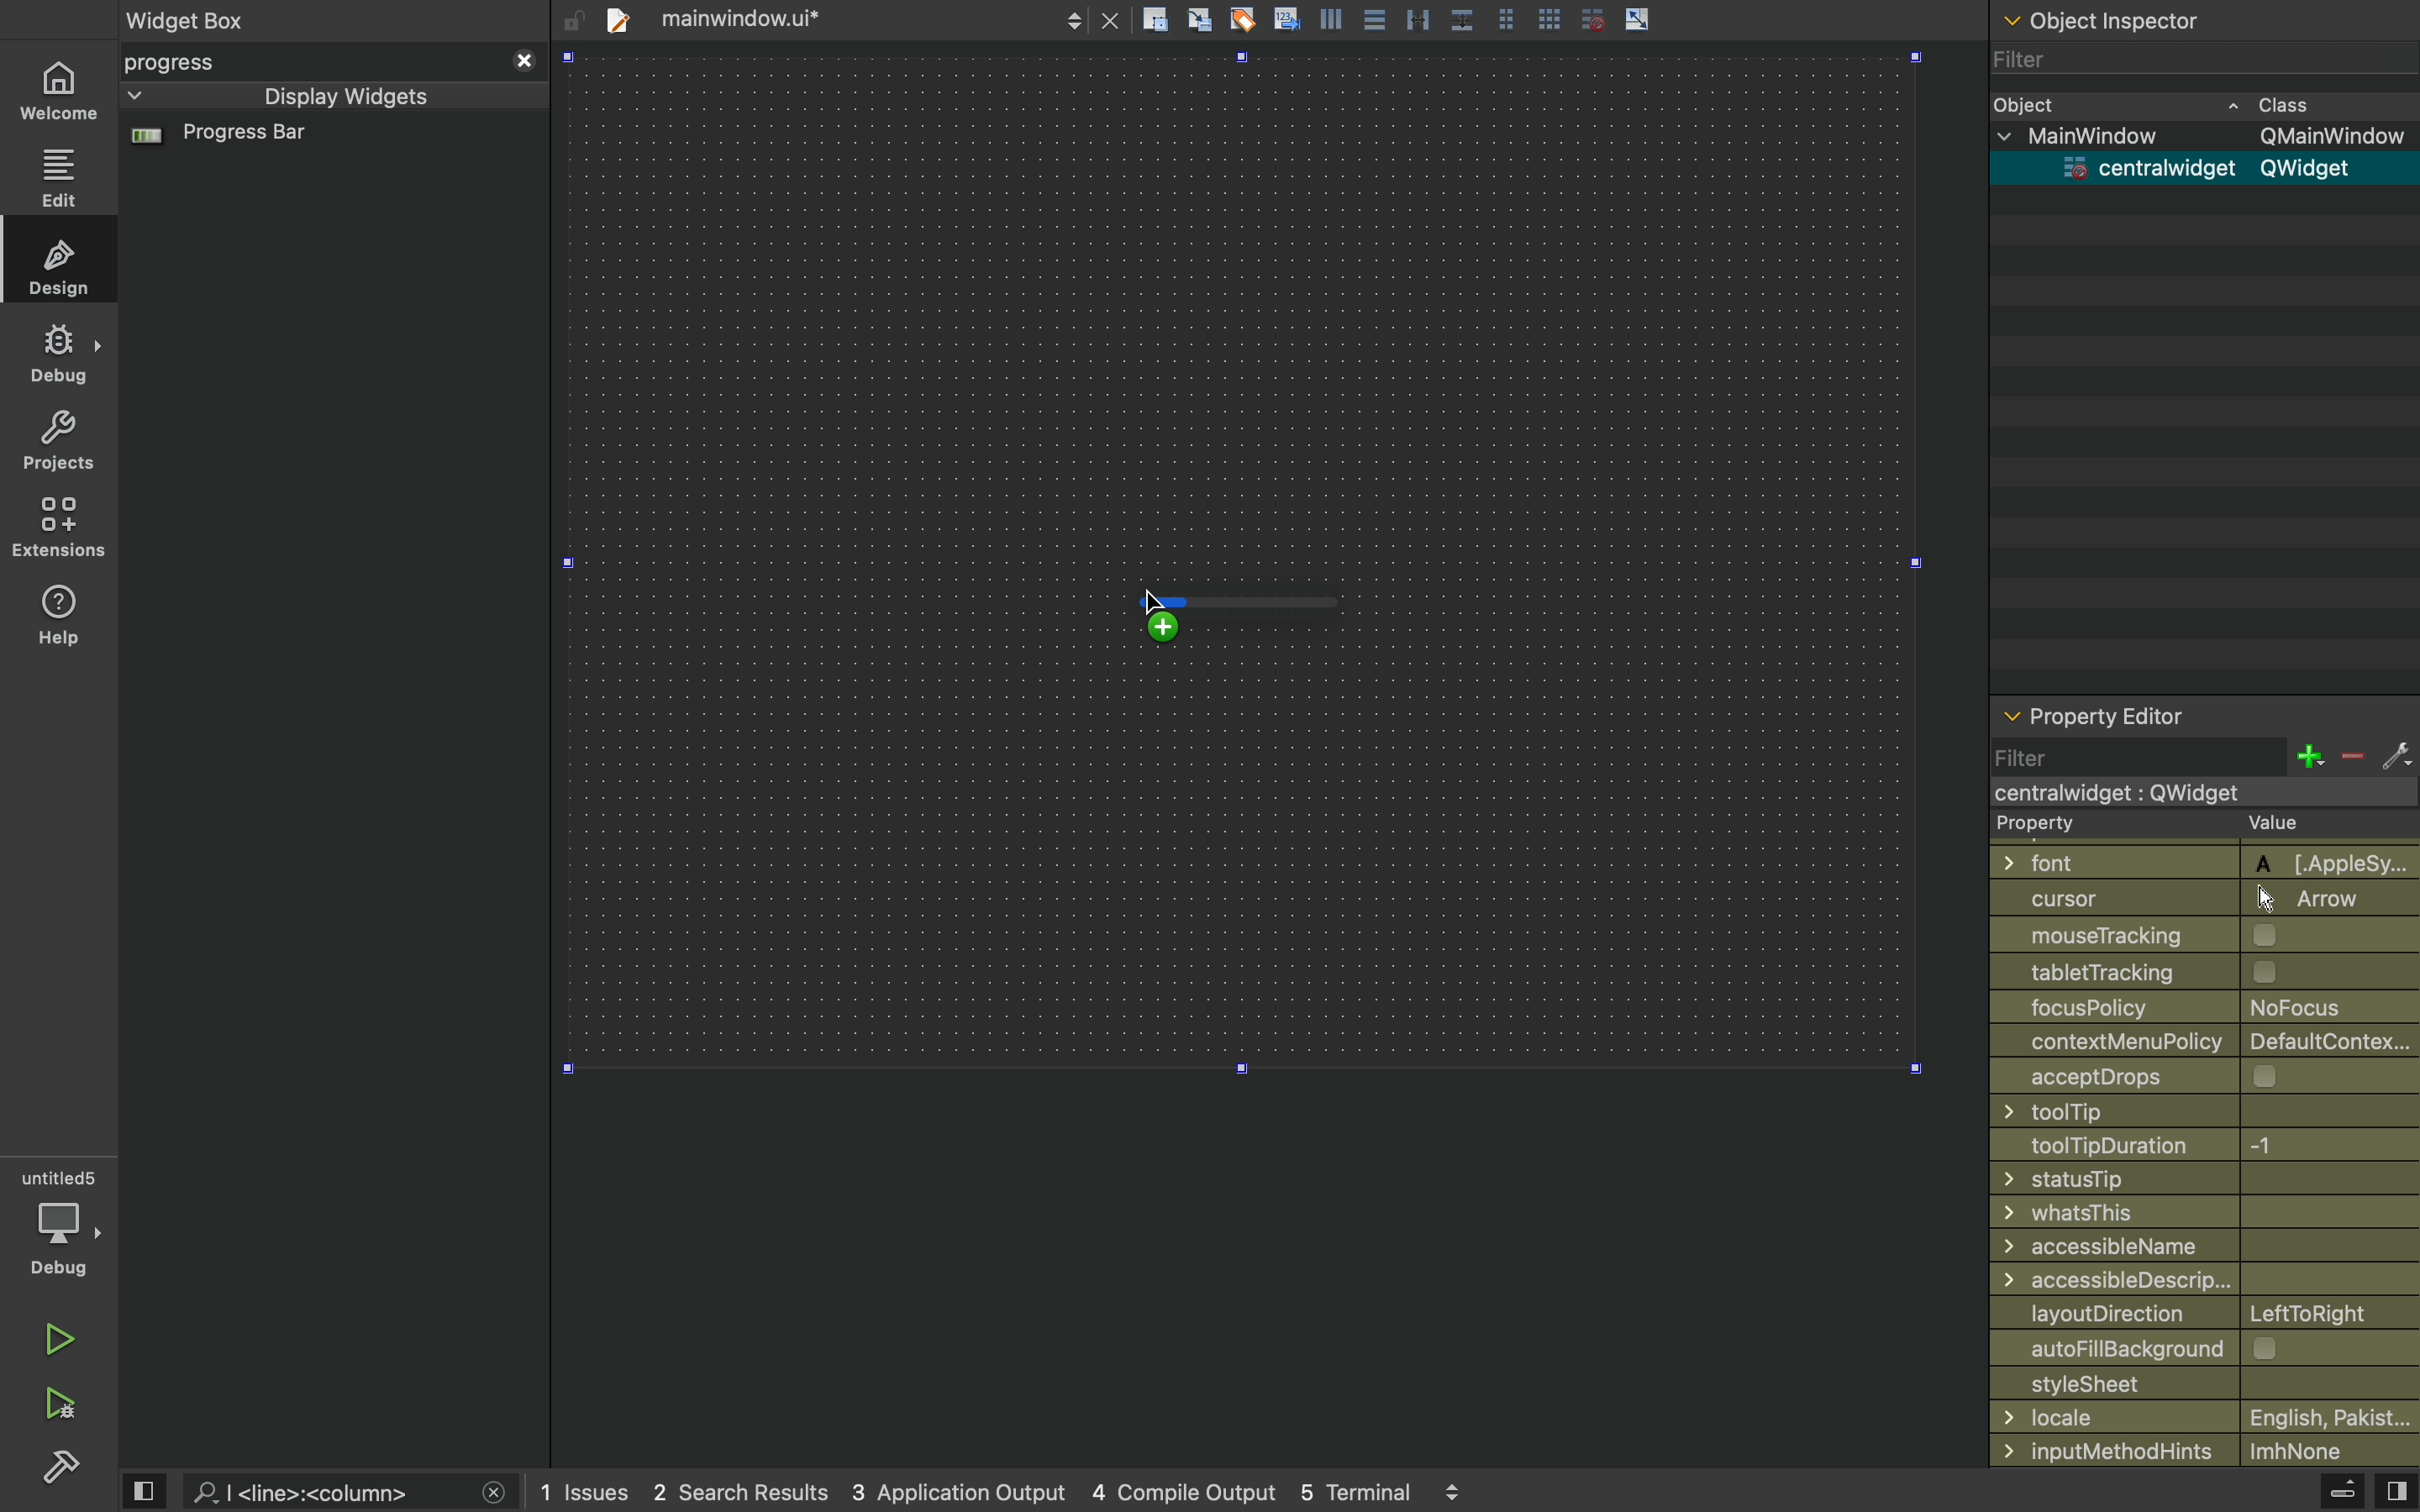 The image size is (2420, 1512). I want to click on autofillbackground, so click(2210, 1348).